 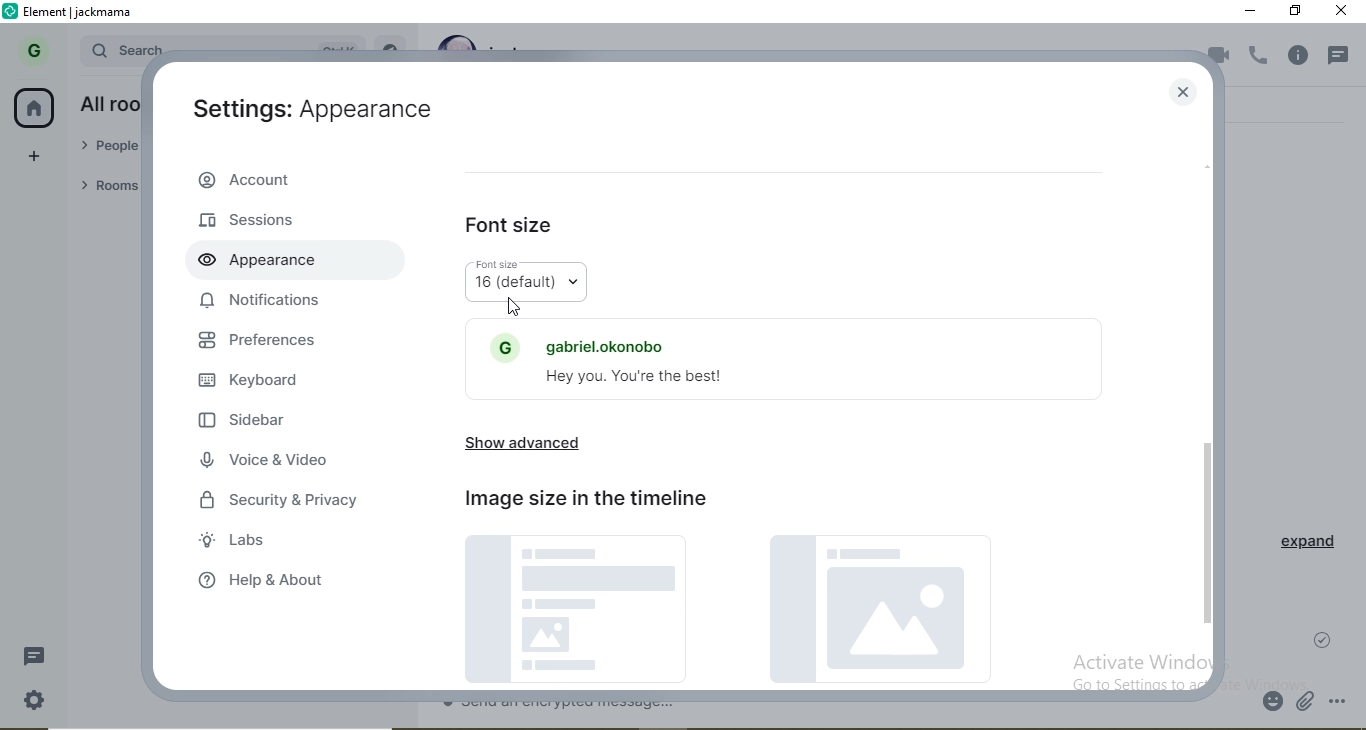 I want to click on emoji, so click(x=1274, y=703).